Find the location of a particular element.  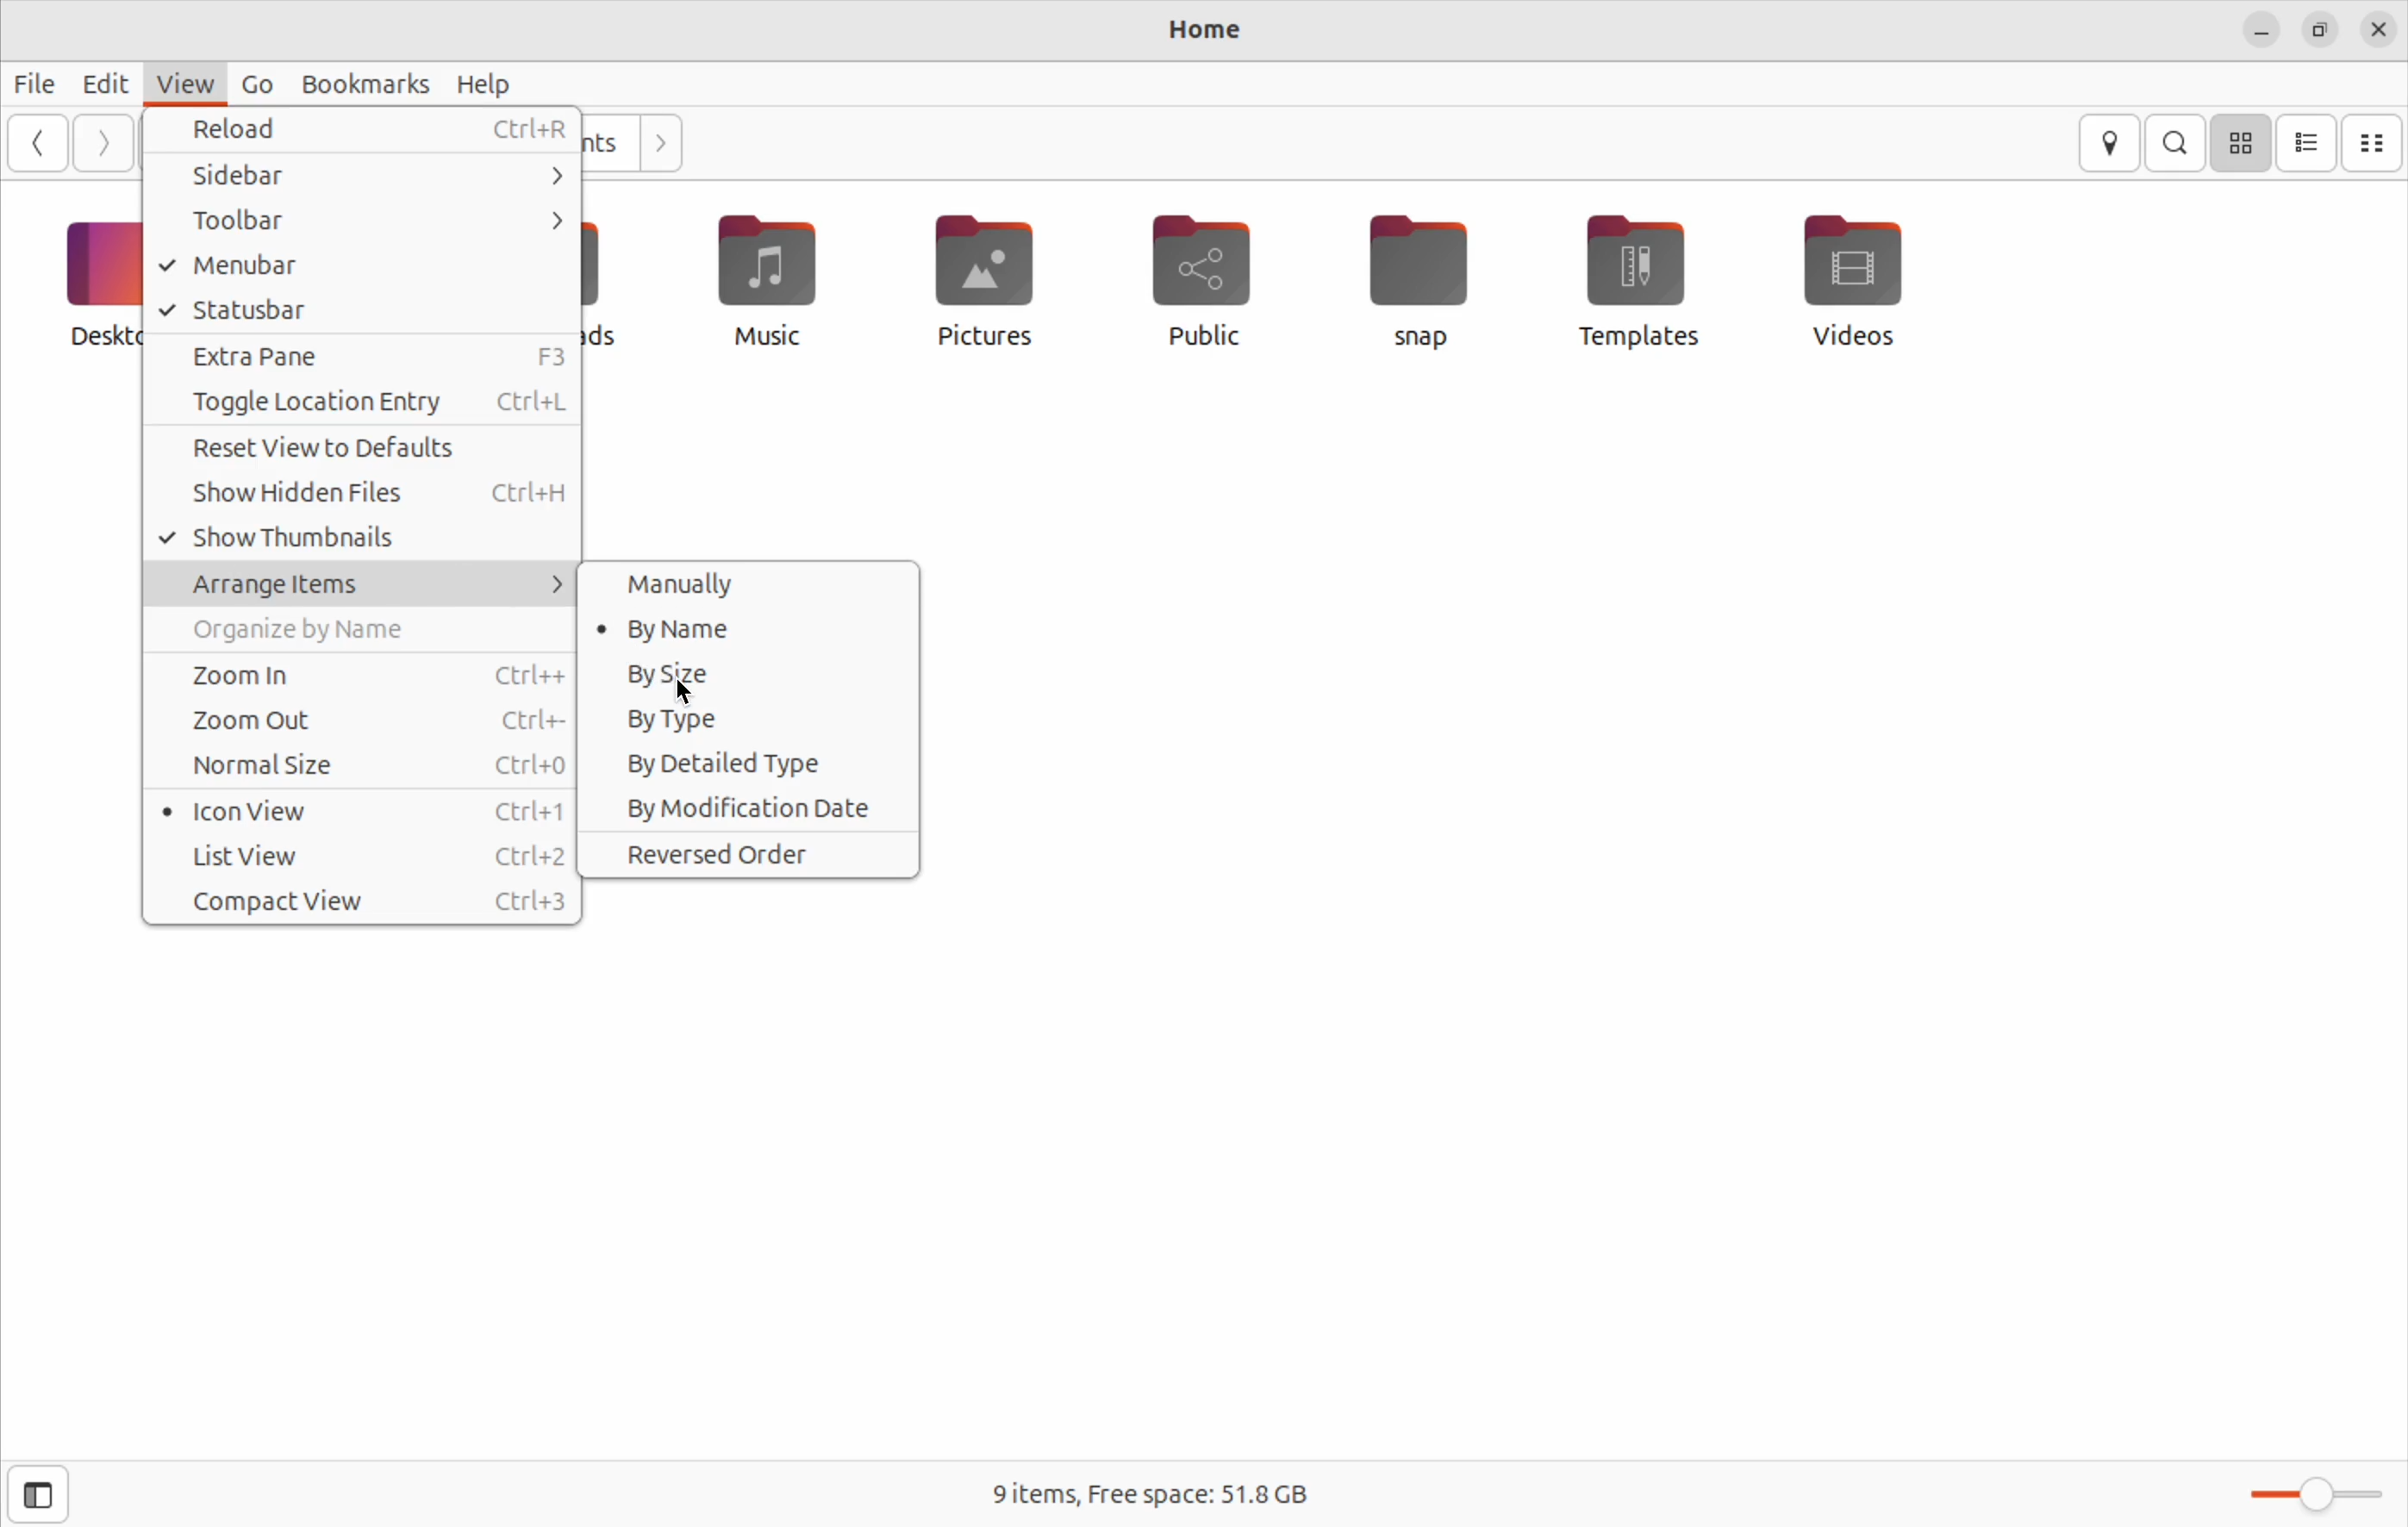

help is located at coordinates (487, 85).